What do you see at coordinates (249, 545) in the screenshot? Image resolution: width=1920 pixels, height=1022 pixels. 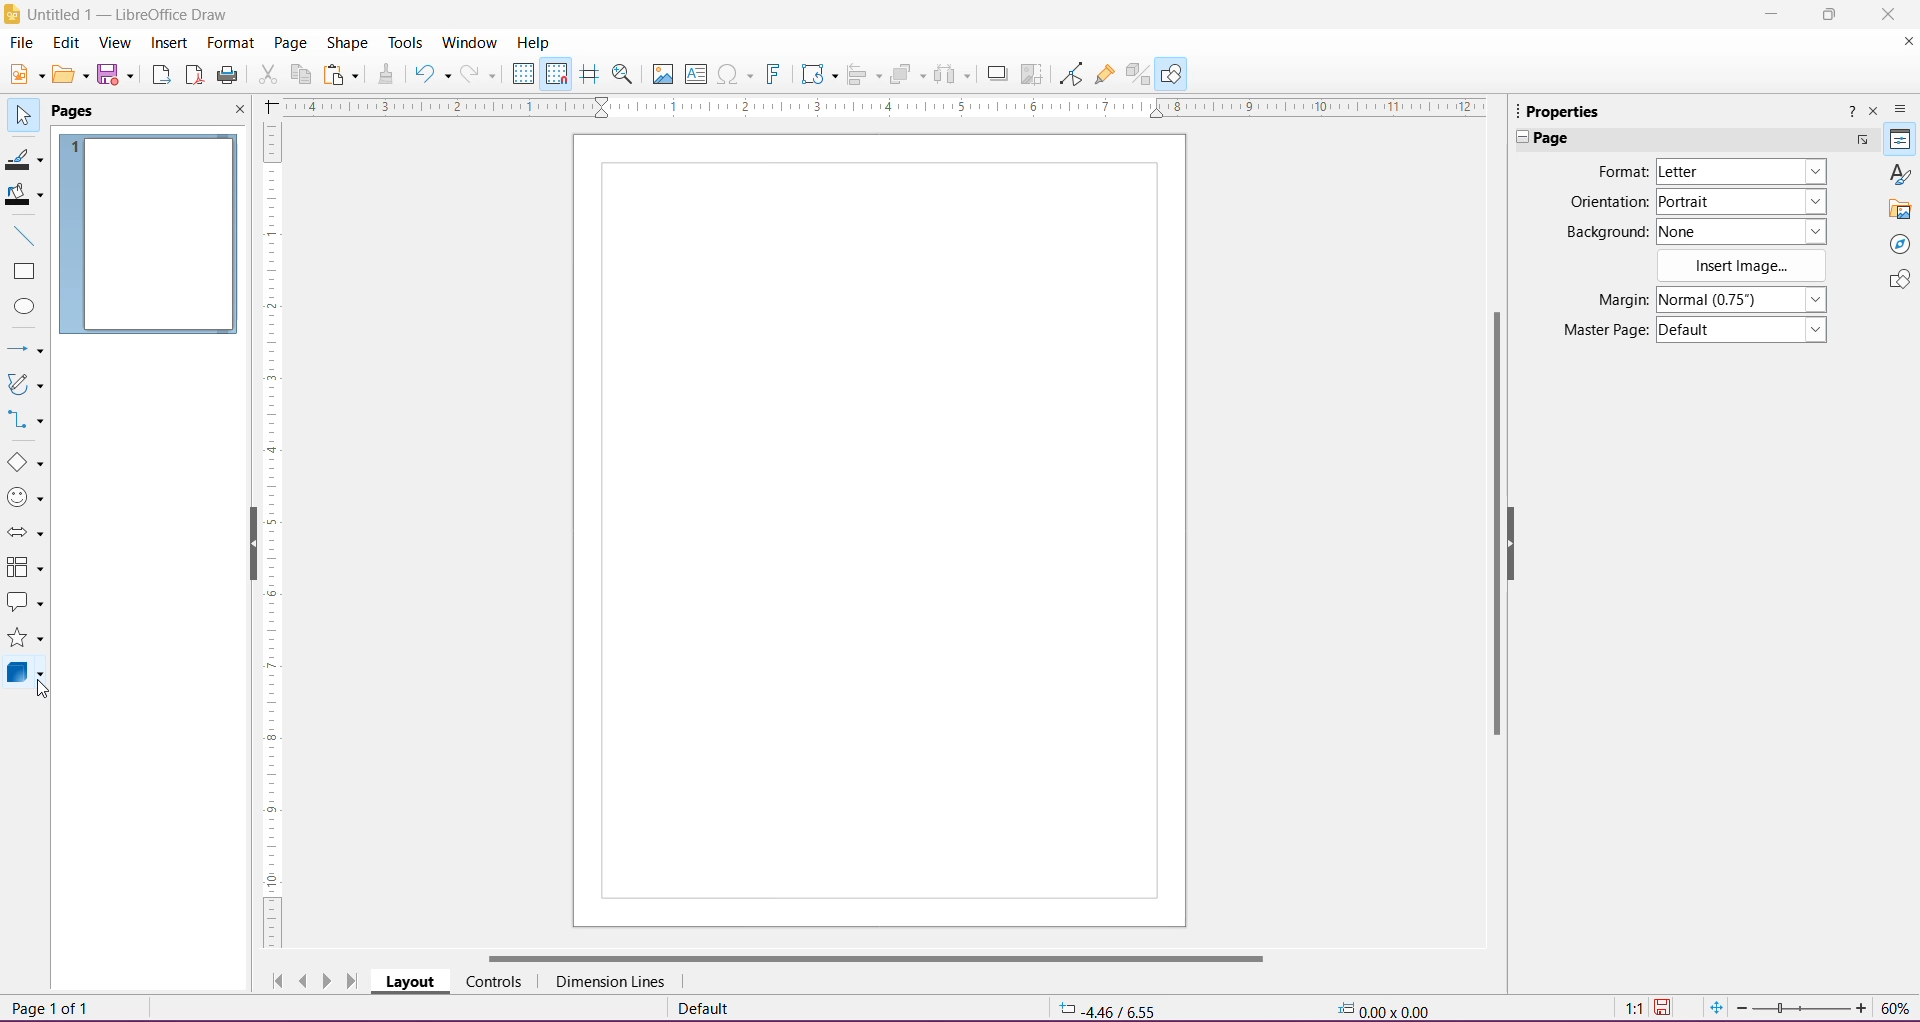 I see `Hide` at bounding box center [249, 545].